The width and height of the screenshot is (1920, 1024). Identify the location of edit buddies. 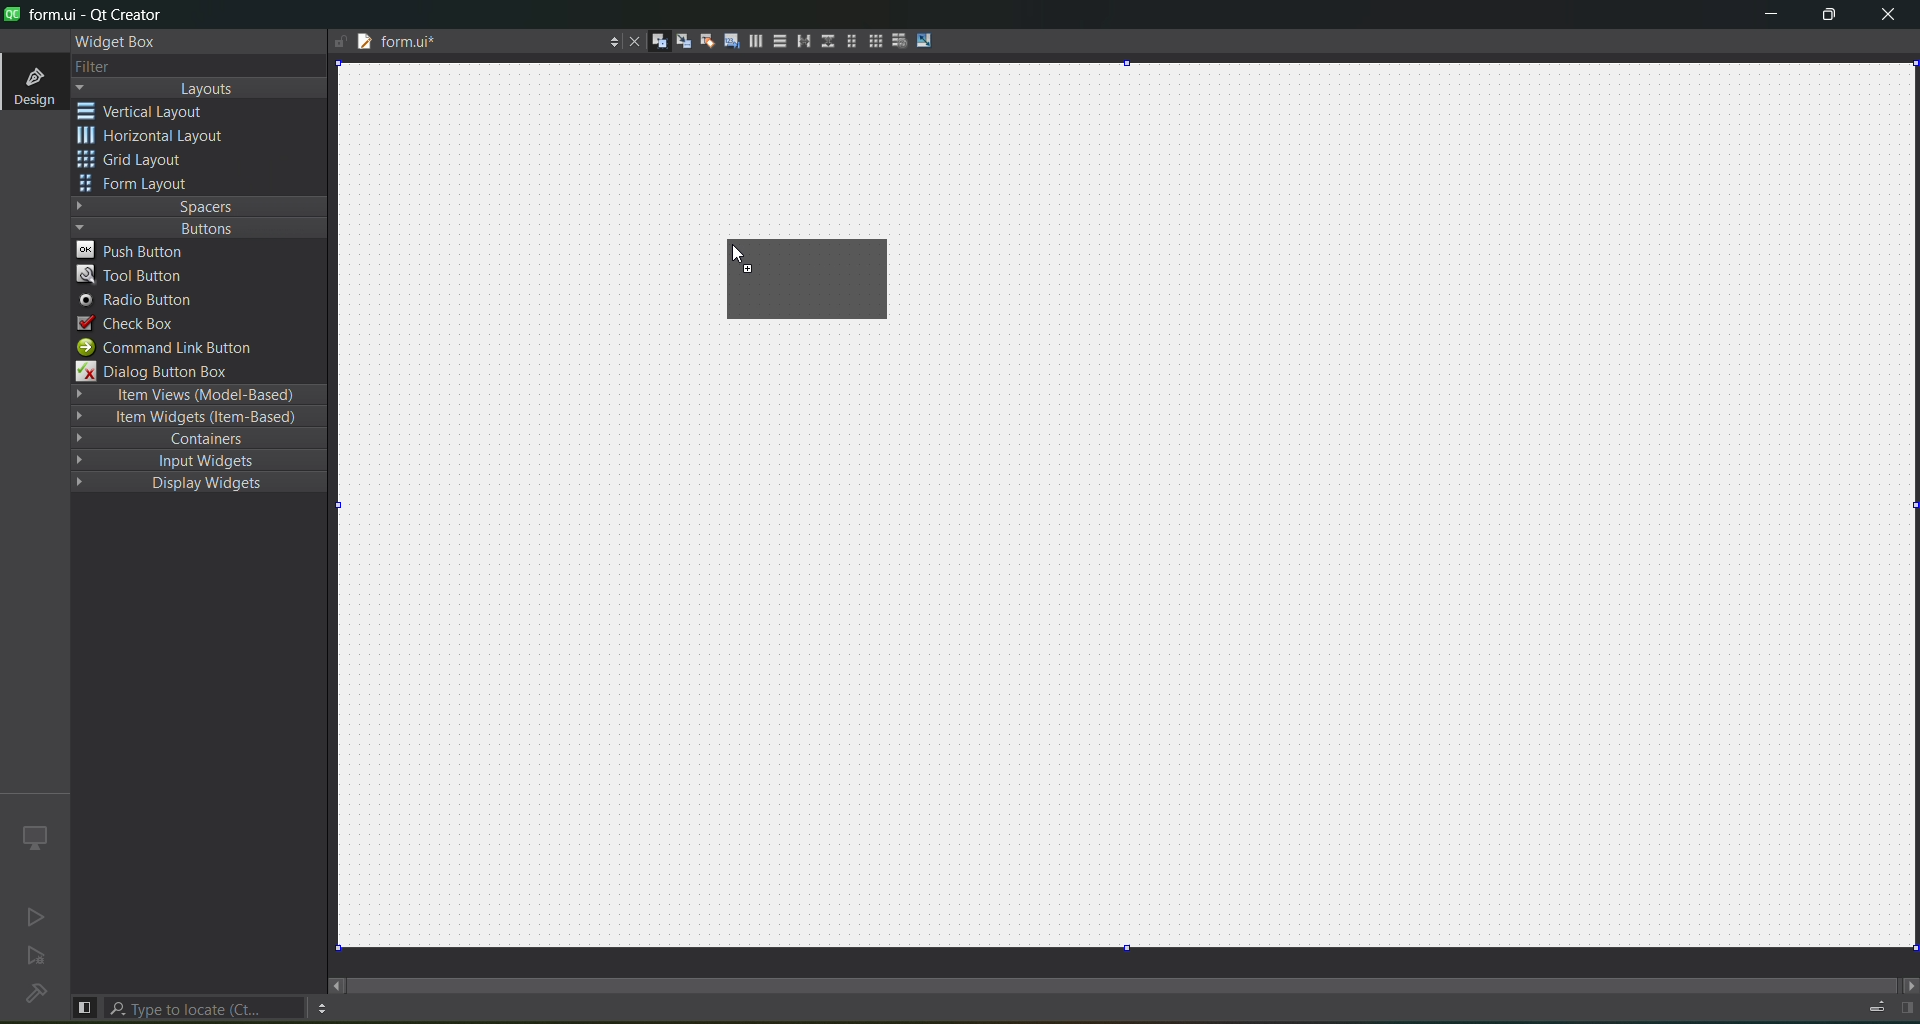
(704, 40).